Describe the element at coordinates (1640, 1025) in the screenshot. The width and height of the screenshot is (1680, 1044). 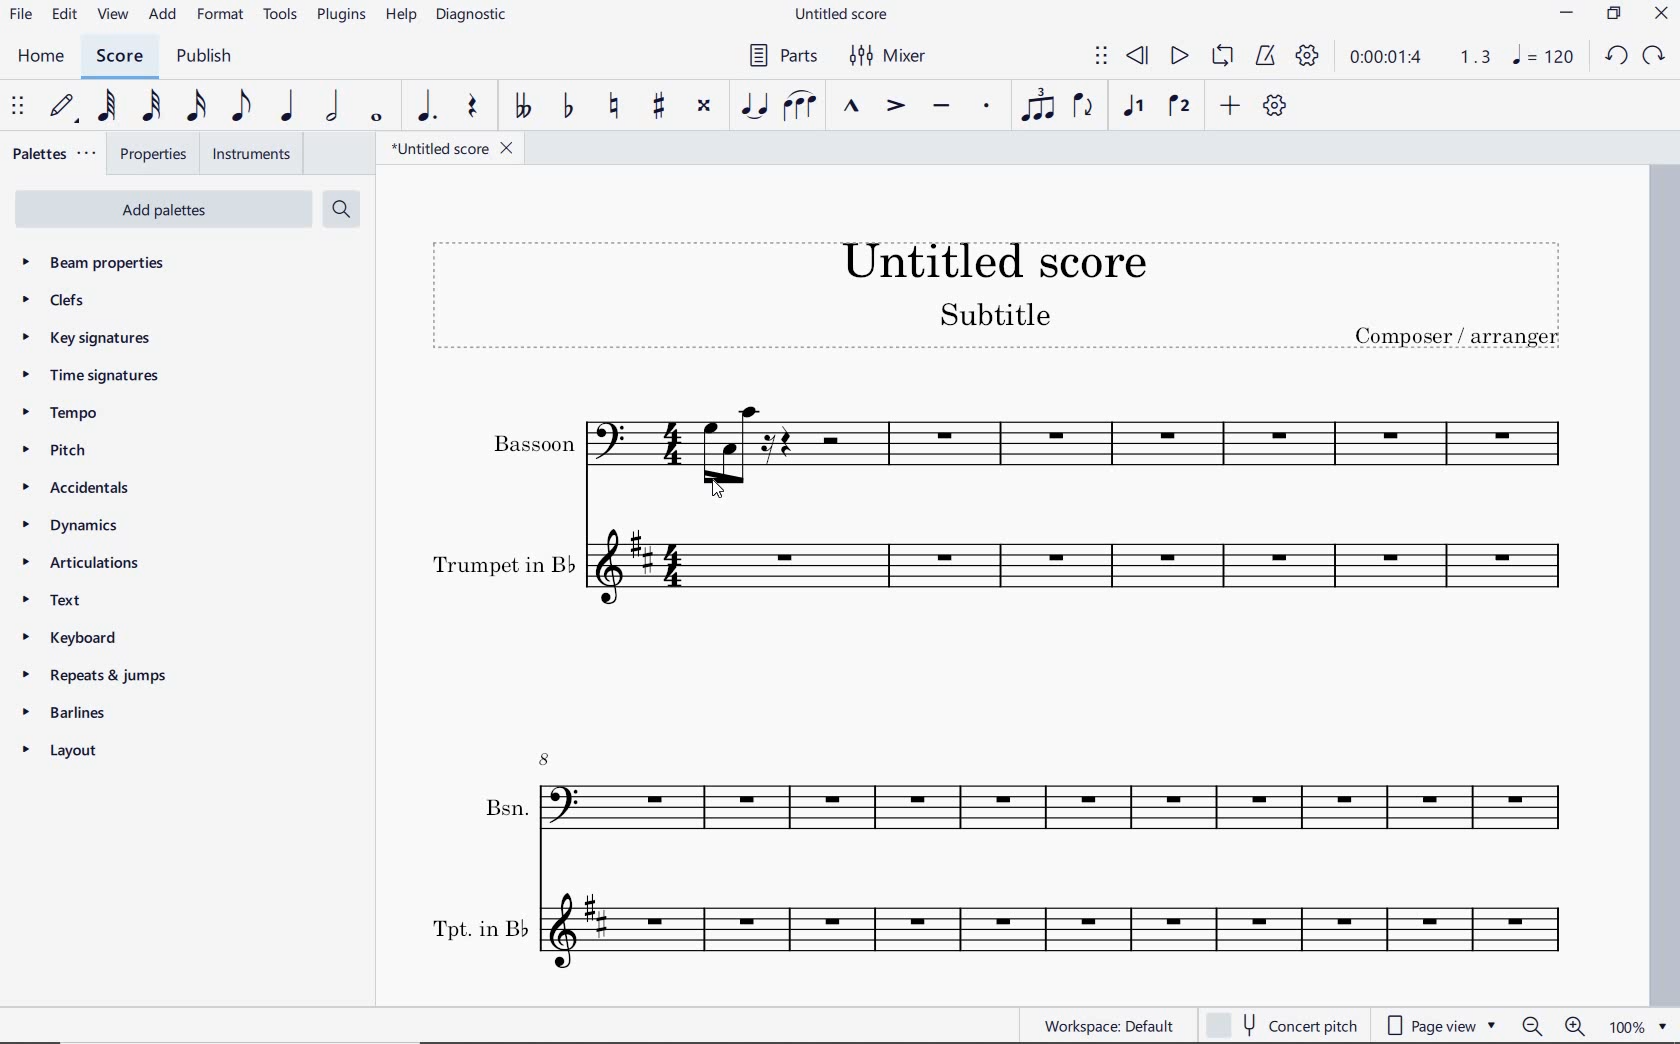
I see `zoom factor` at that location.